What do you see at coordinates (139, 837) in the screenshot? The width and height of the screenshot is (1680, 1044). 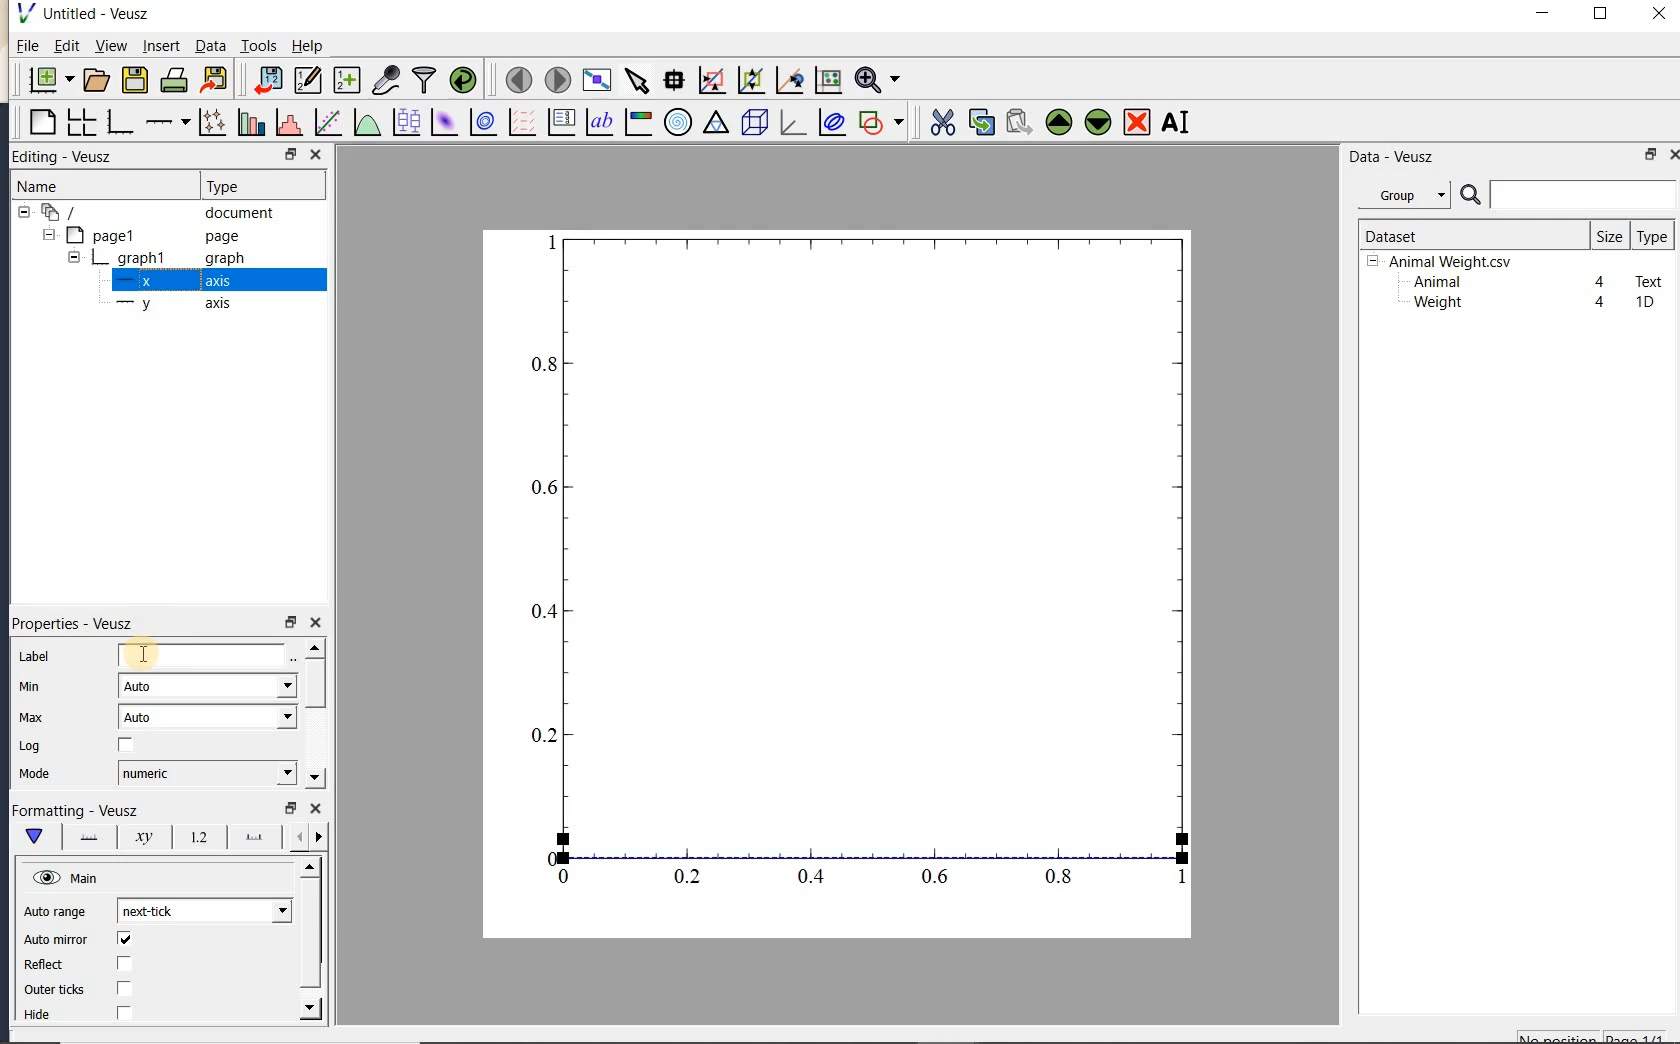 I see `axis label` at bounding box center [139, 837].